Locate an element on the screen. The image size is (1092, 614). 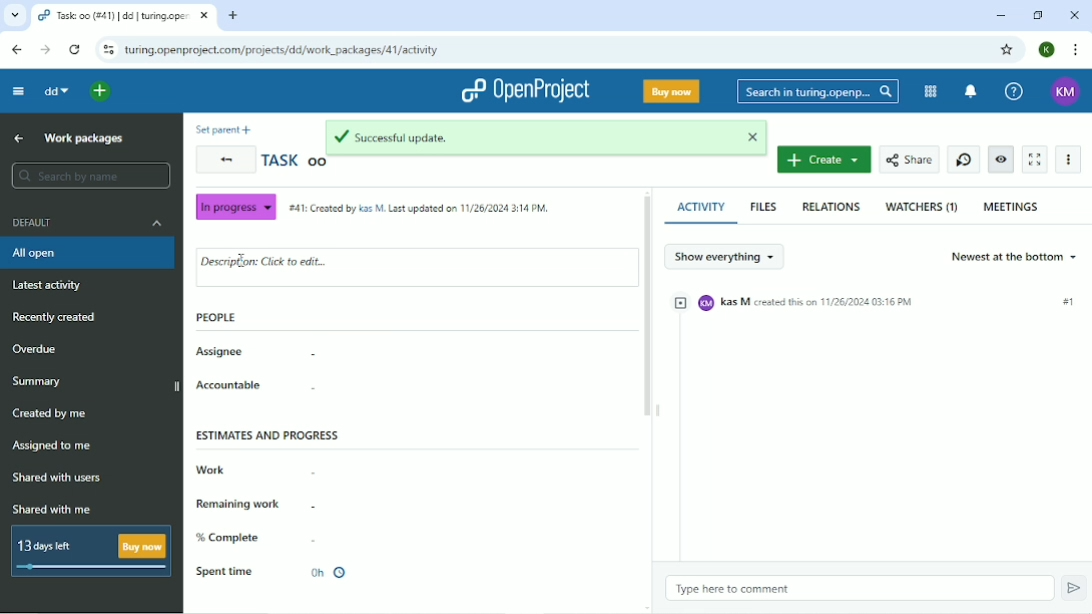
Restore down is located at coordinates (1039, 17).